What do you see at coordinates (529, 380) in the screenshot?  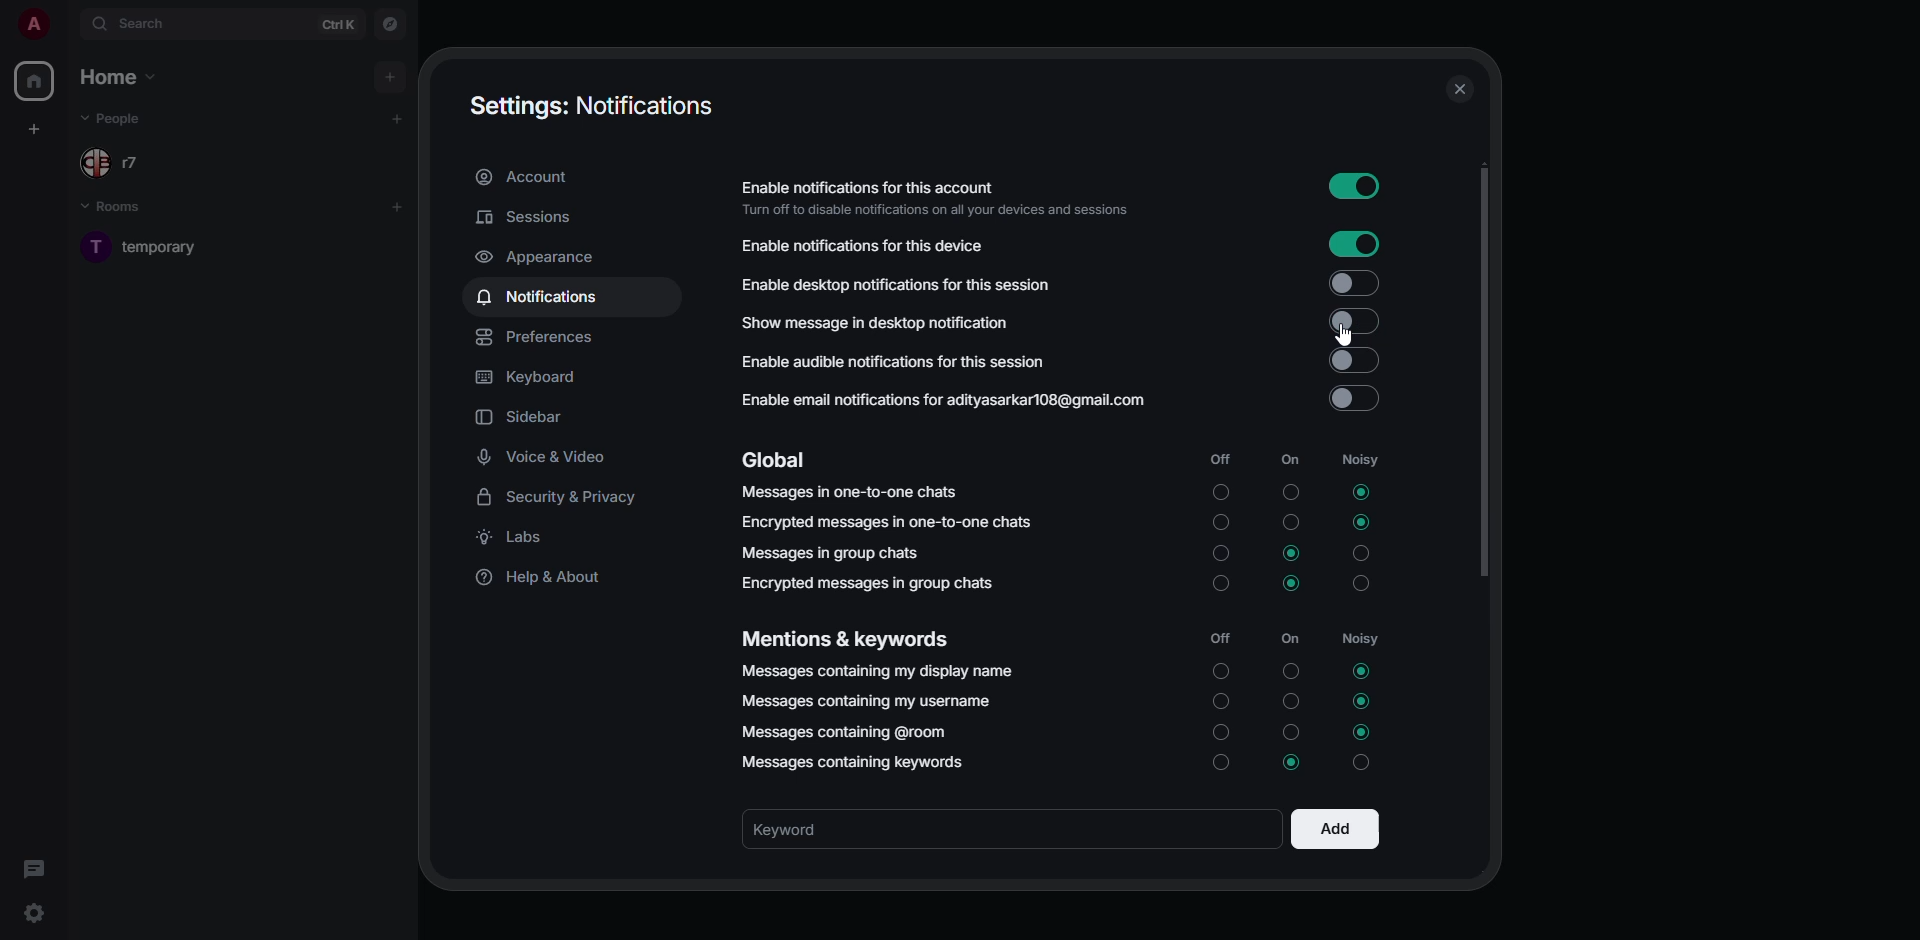 I see `keyboard` at bounding box center [529, 380].